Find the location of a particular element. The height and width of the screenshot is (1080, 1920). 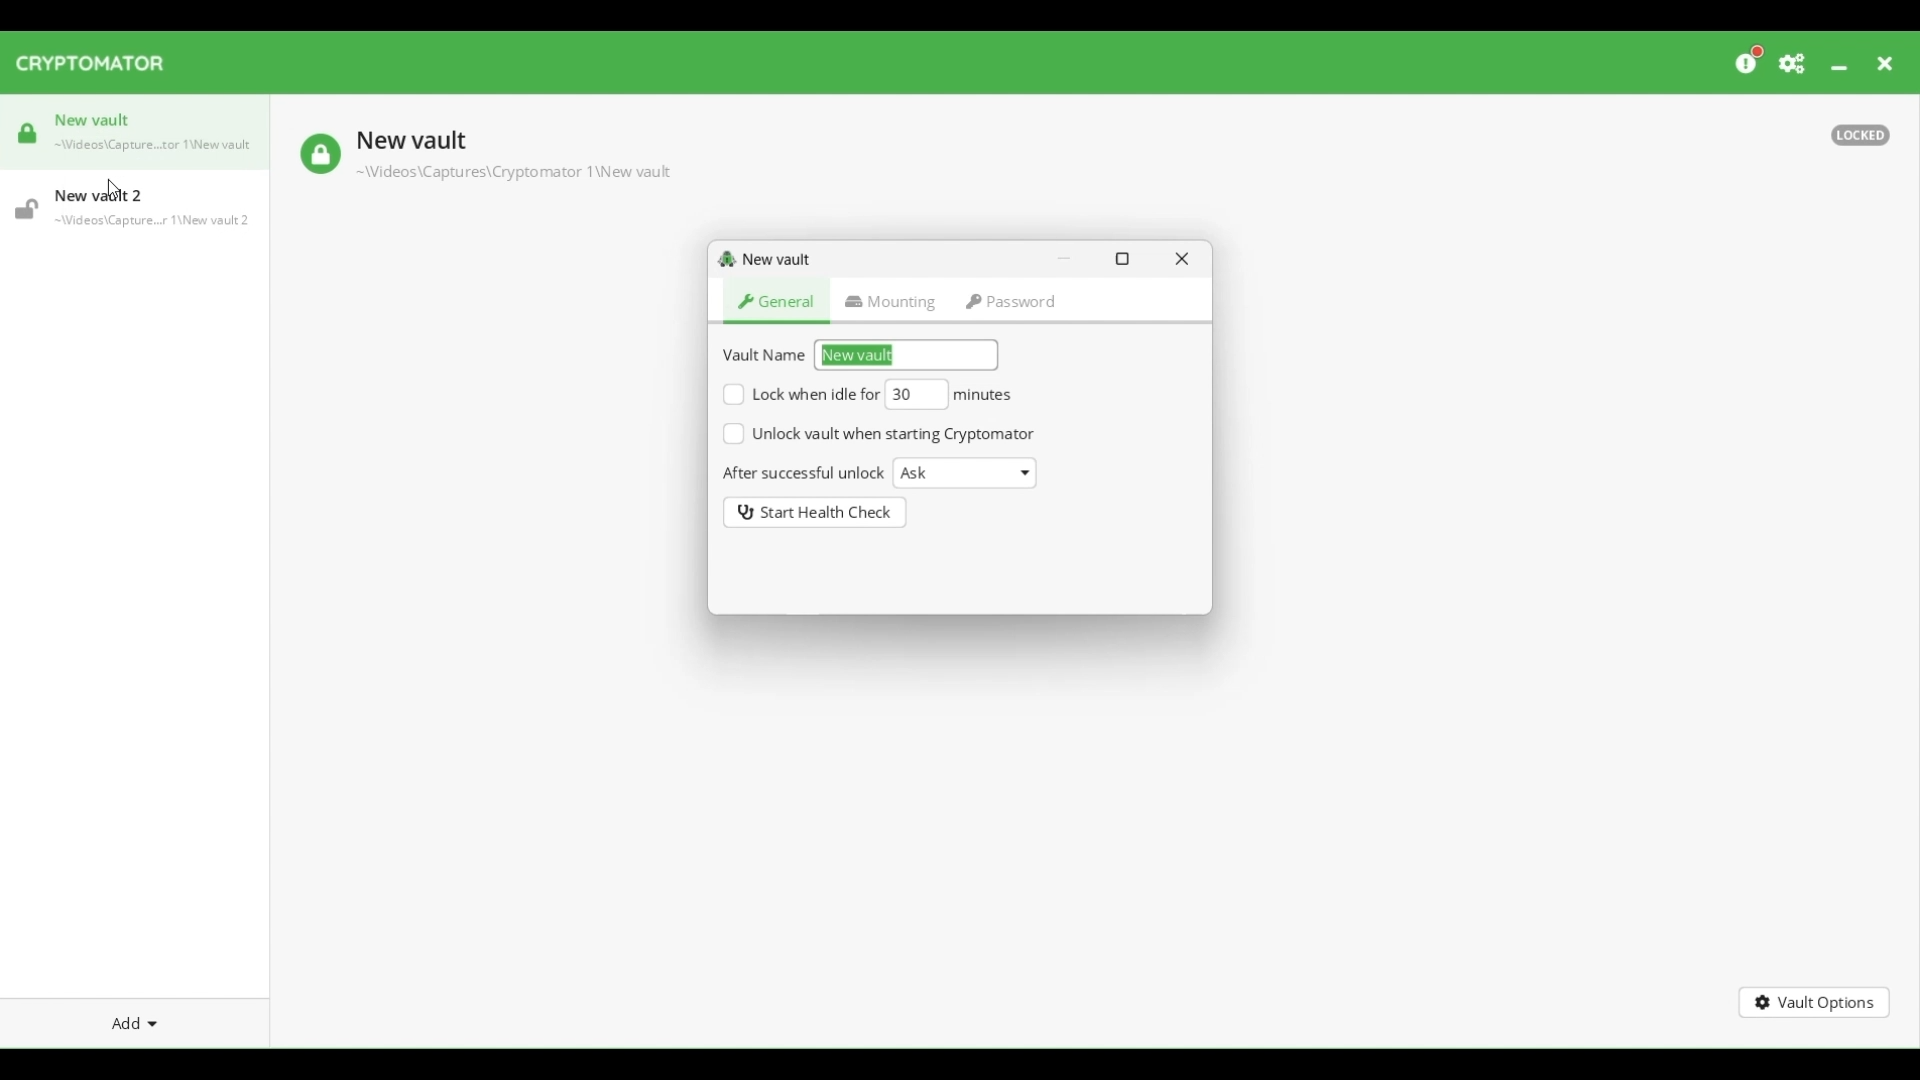

Preferences is located at coordinates (1792, 65).